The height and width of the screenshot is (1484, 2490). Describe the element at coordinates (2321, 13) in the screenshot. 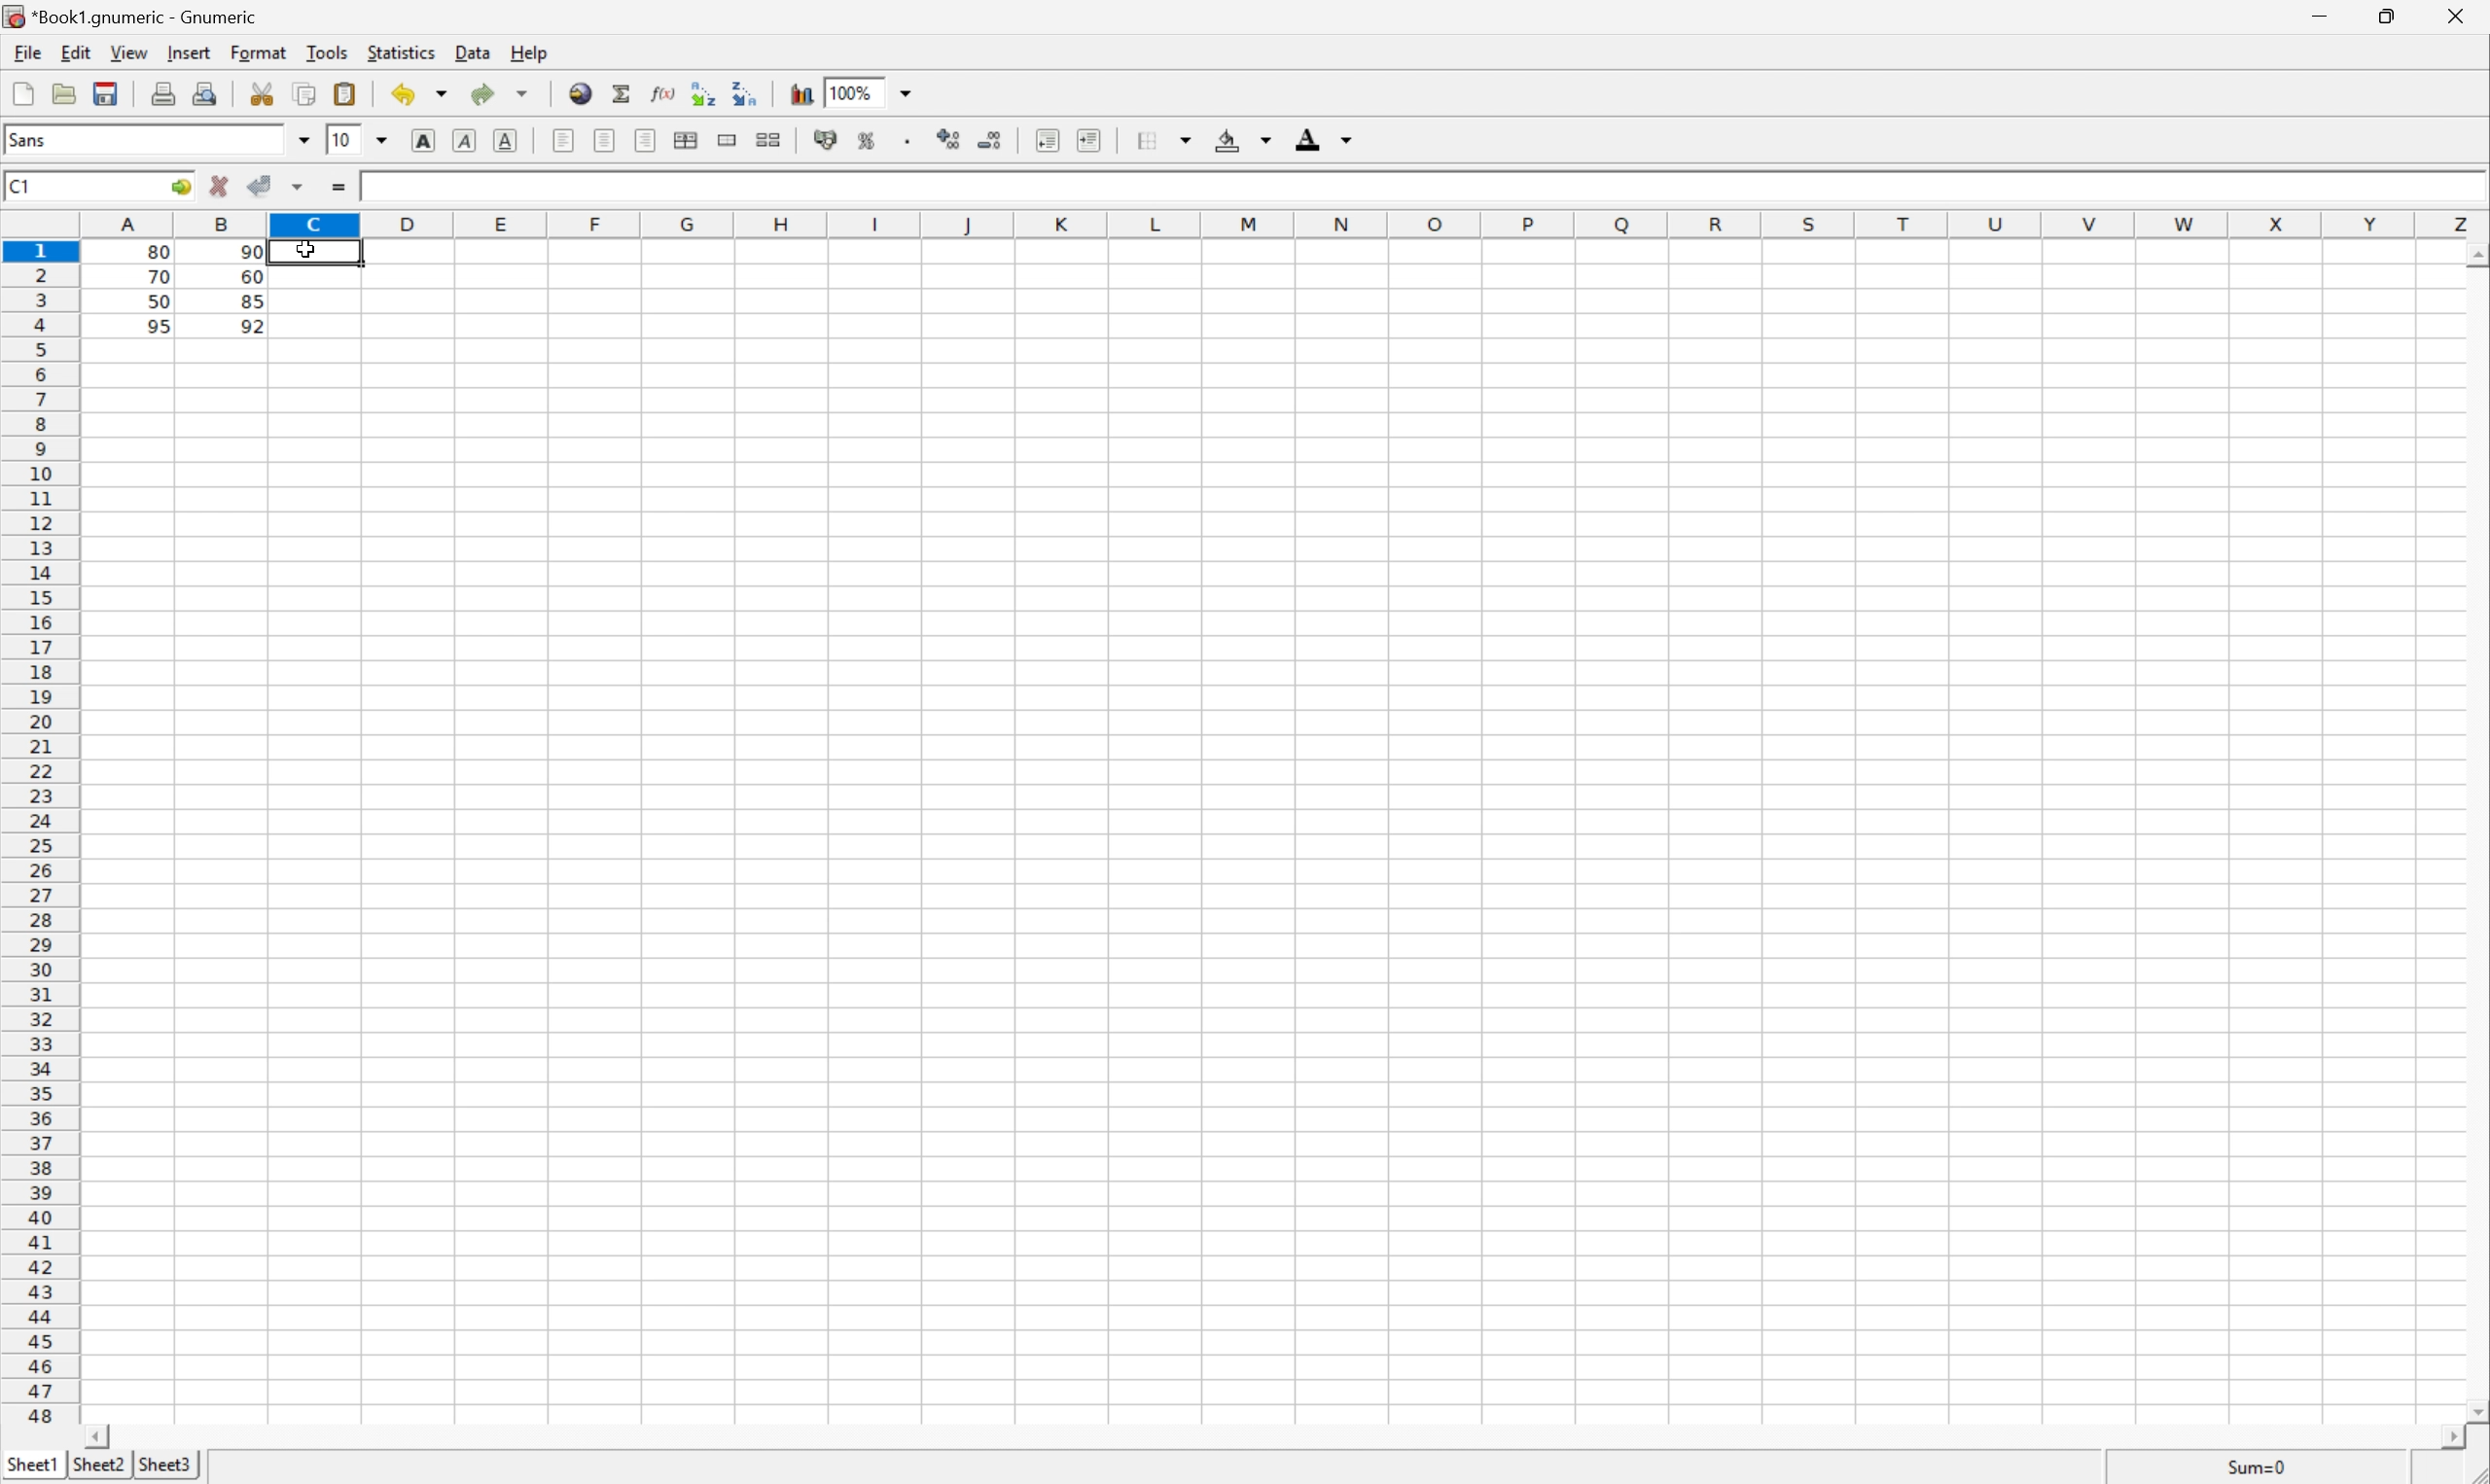

I see `Minimize` at that location.